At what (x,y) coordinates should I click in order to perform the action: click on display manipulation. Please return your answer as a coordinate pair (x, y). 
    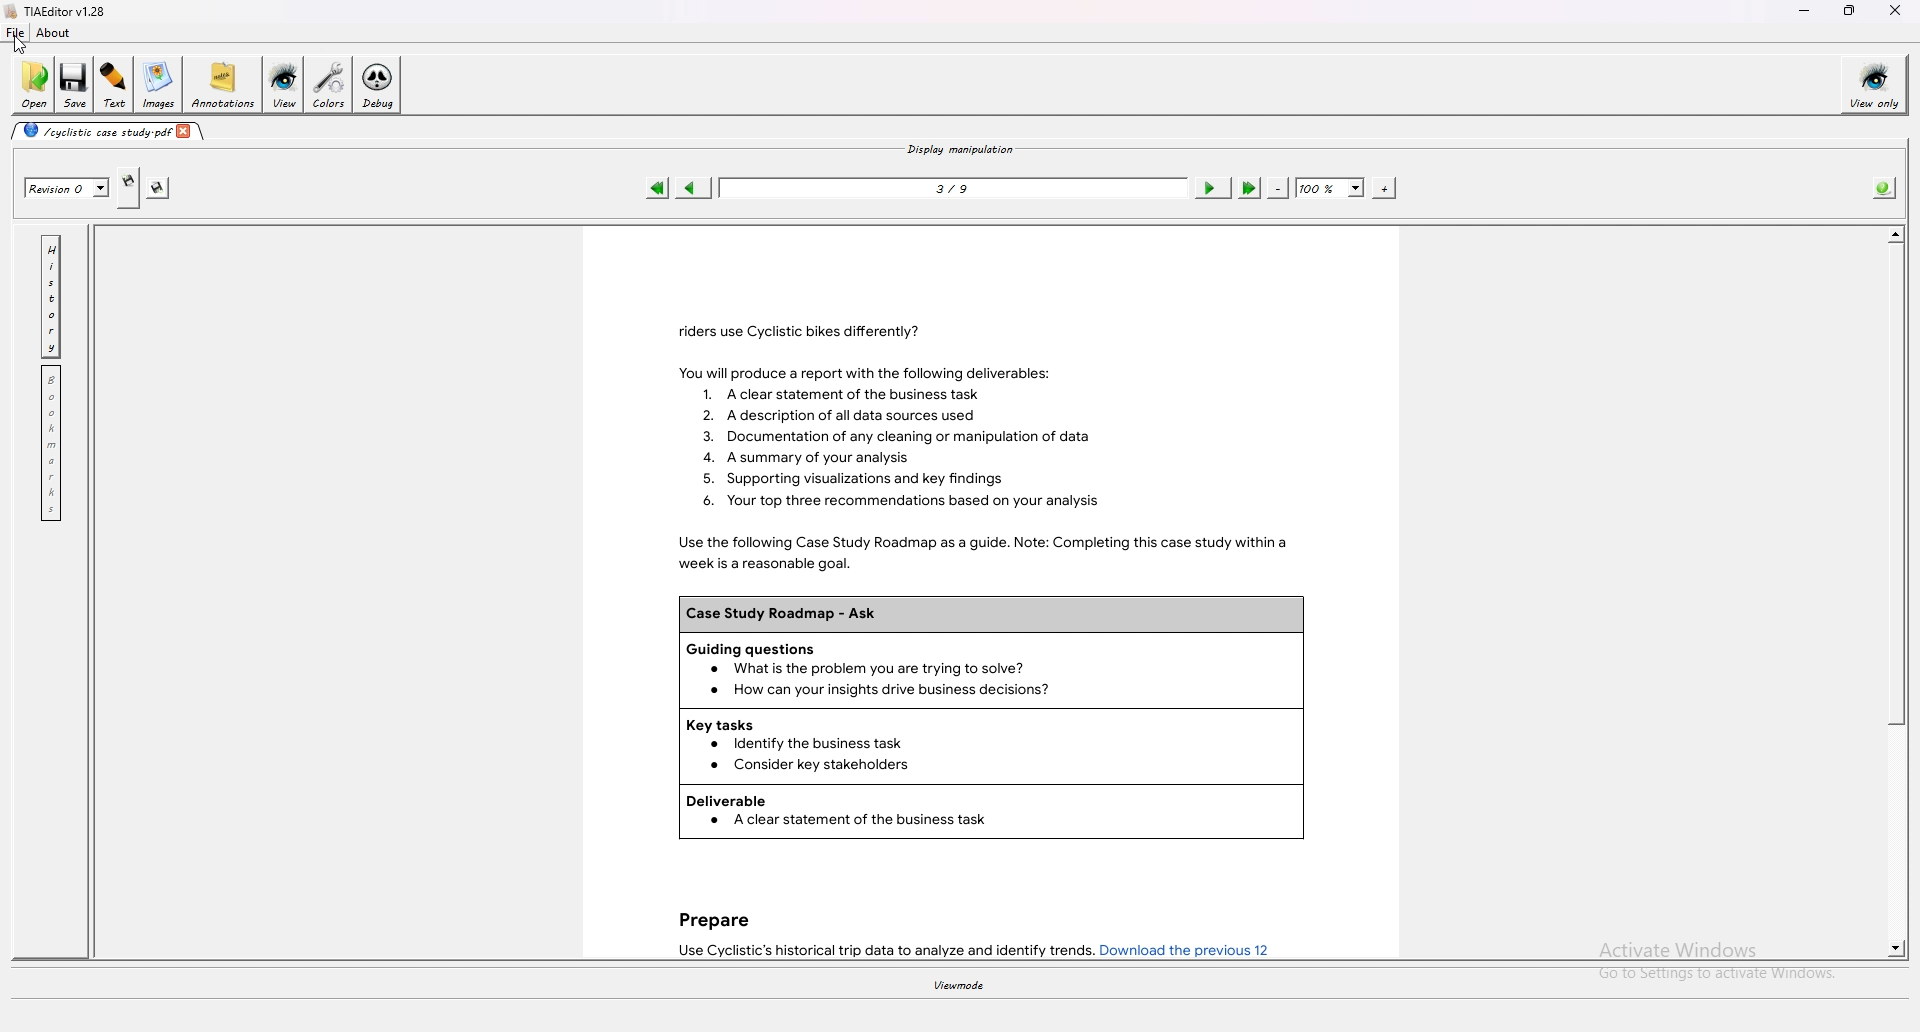
    Looking at the image, I should click on (959, 148).